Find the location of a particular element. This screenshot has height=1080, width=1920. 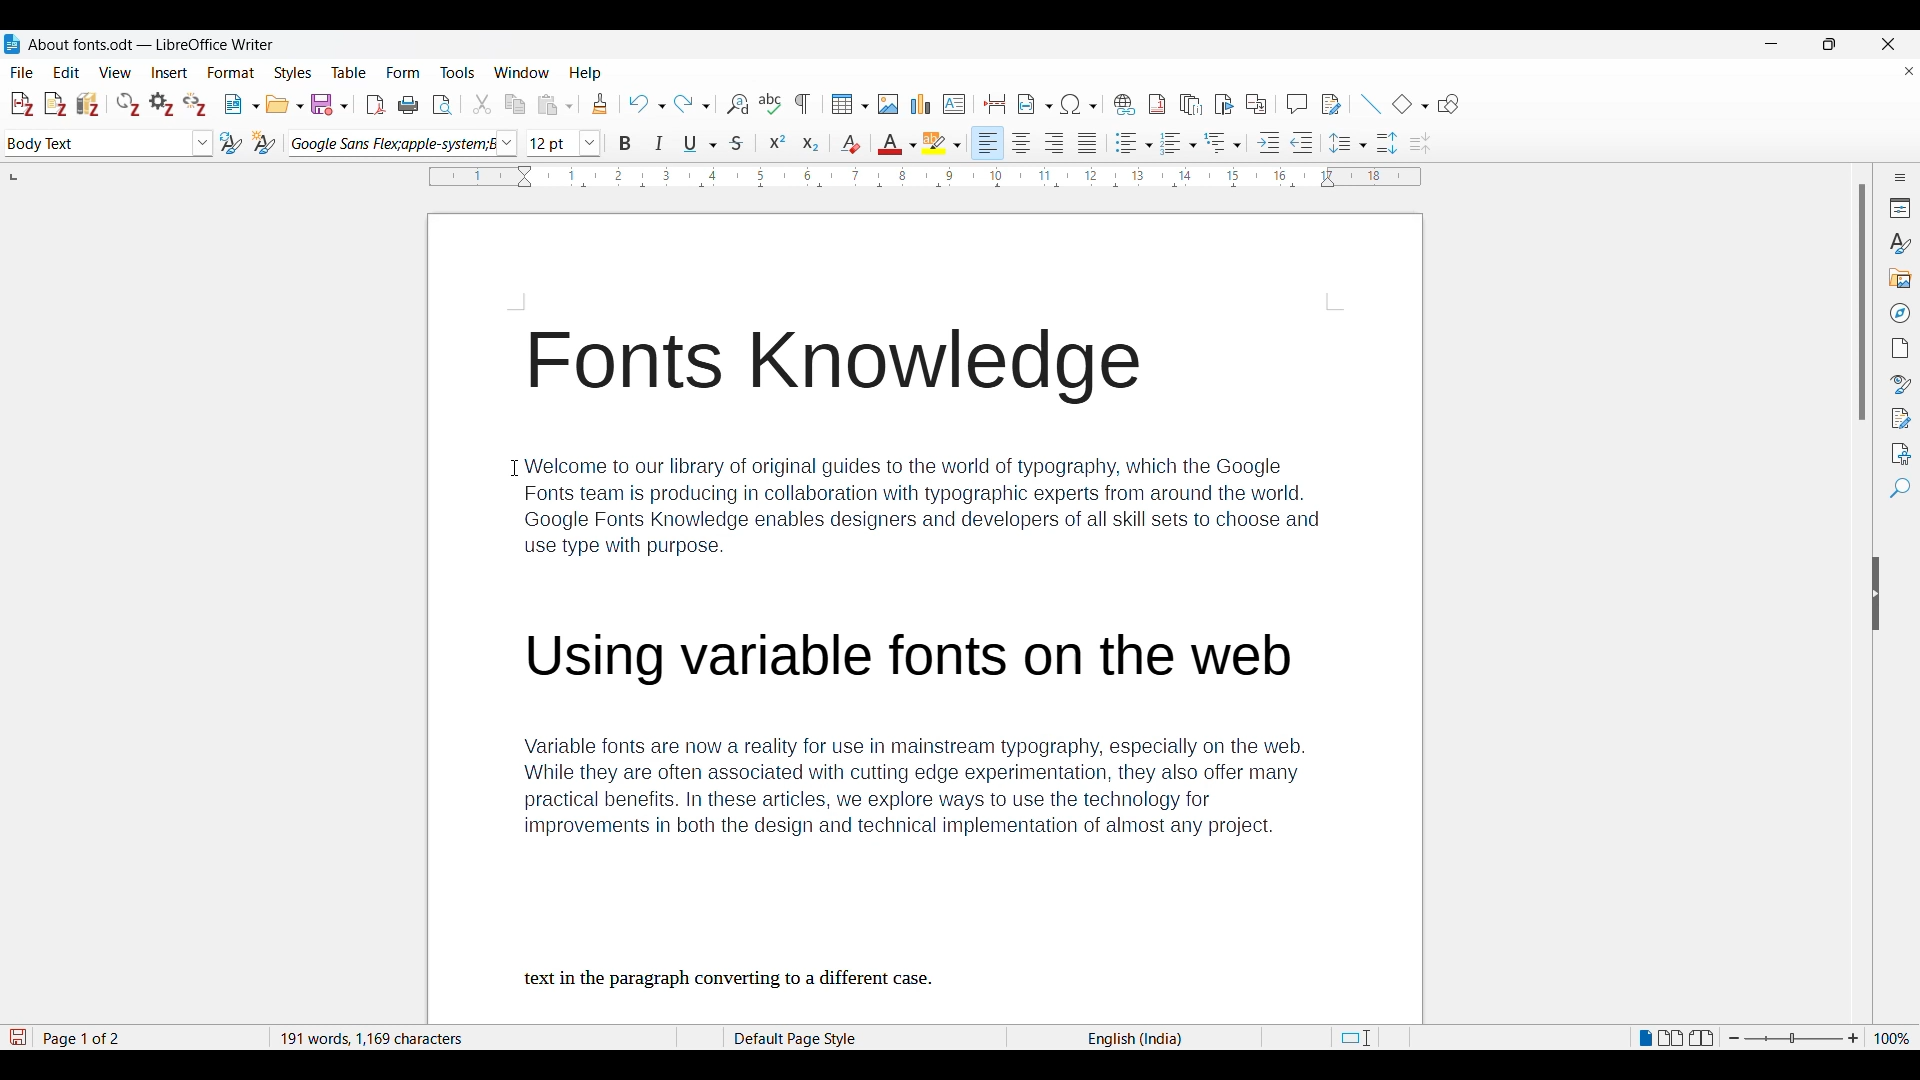

Show track changes functions is located at coordinates (1331, 104).